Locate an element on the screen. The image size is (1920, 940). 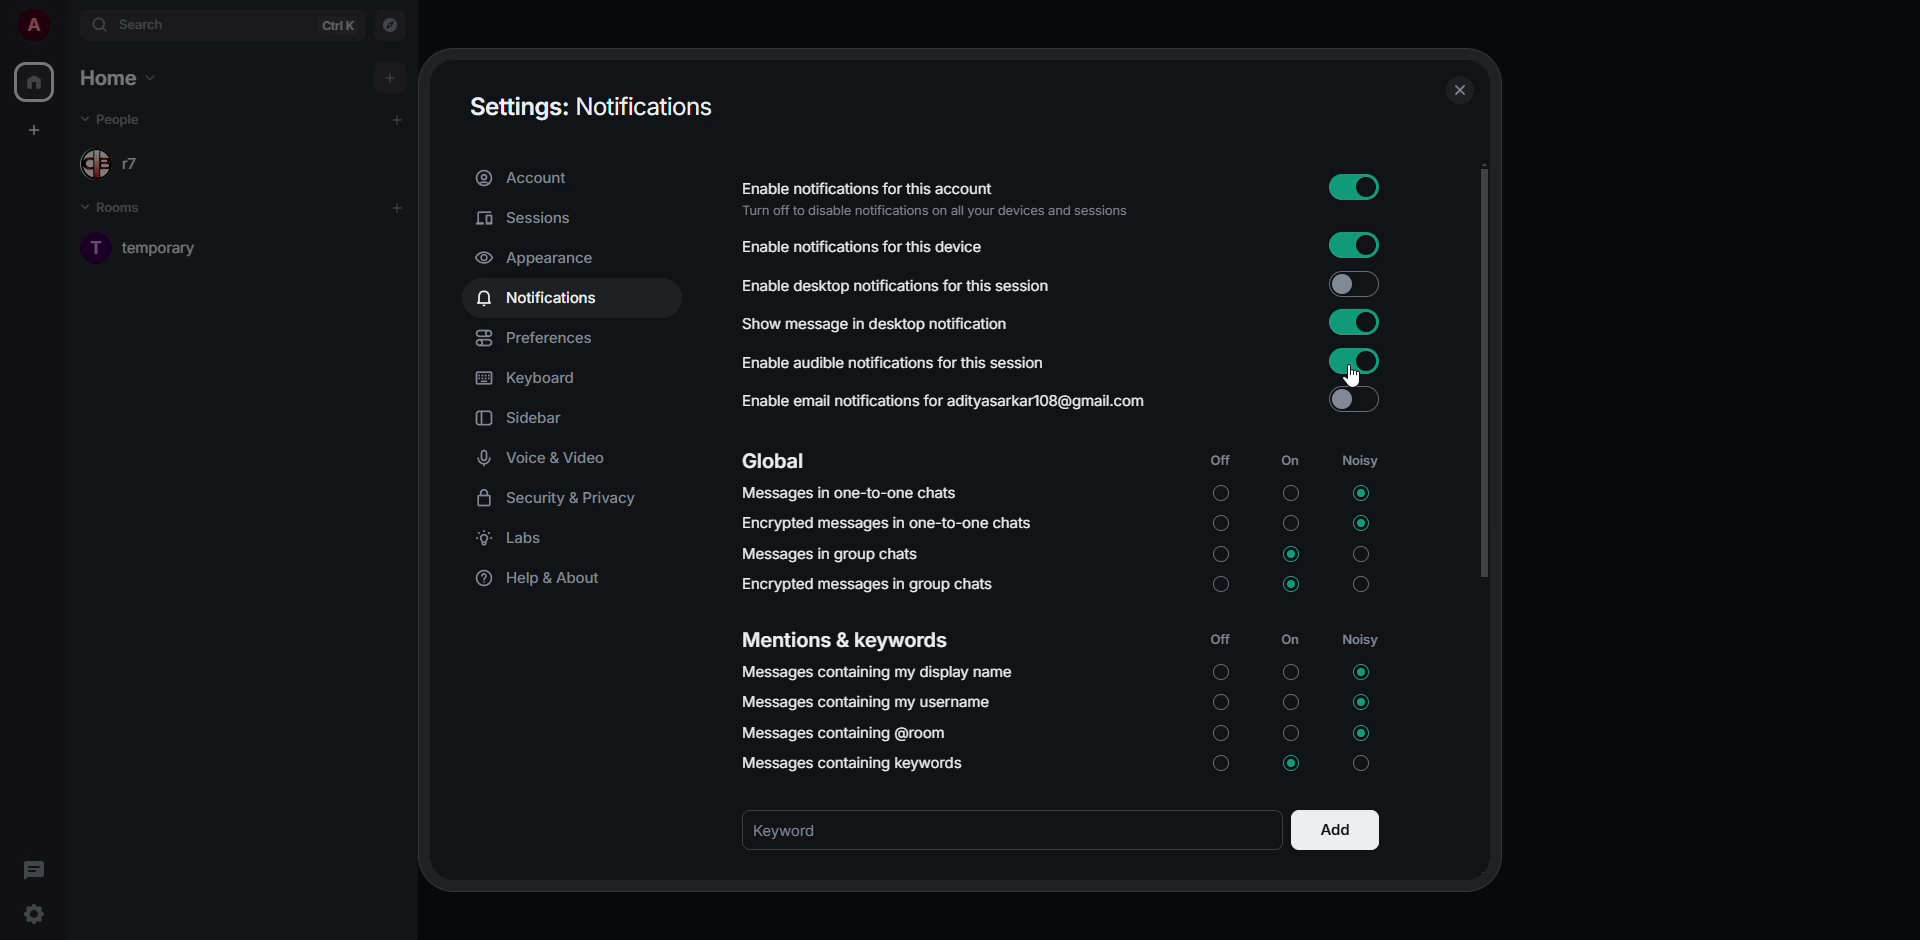
help & about is located at coordinates (547, 582).